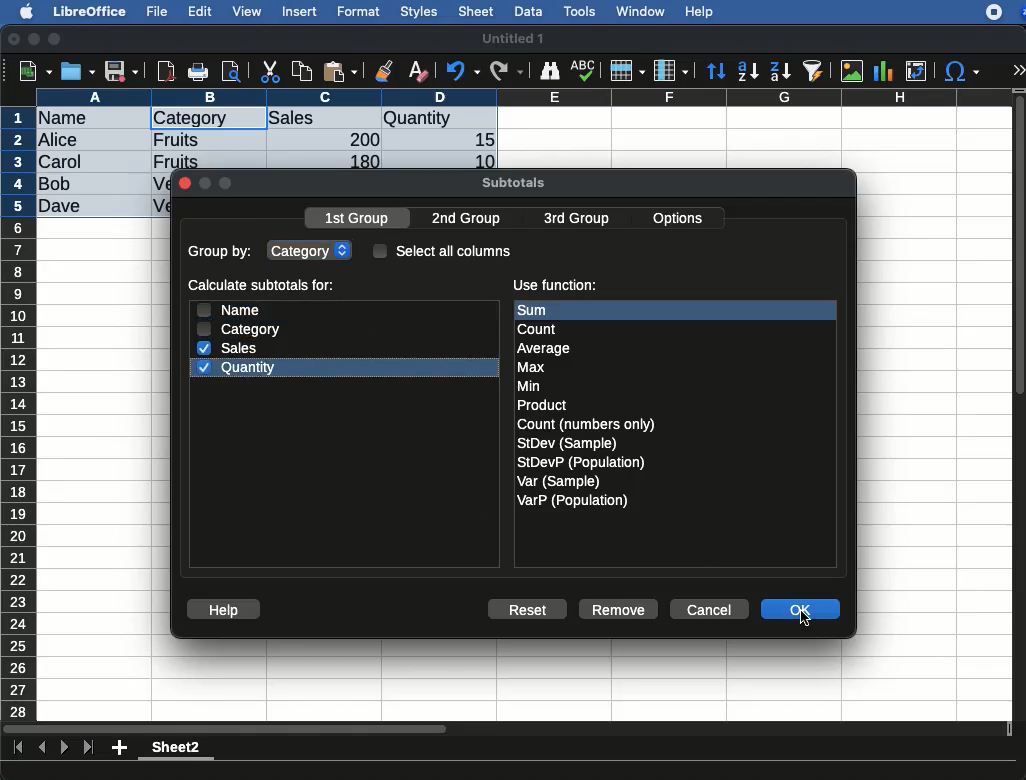  I want to click on Count, so click(540, 329).